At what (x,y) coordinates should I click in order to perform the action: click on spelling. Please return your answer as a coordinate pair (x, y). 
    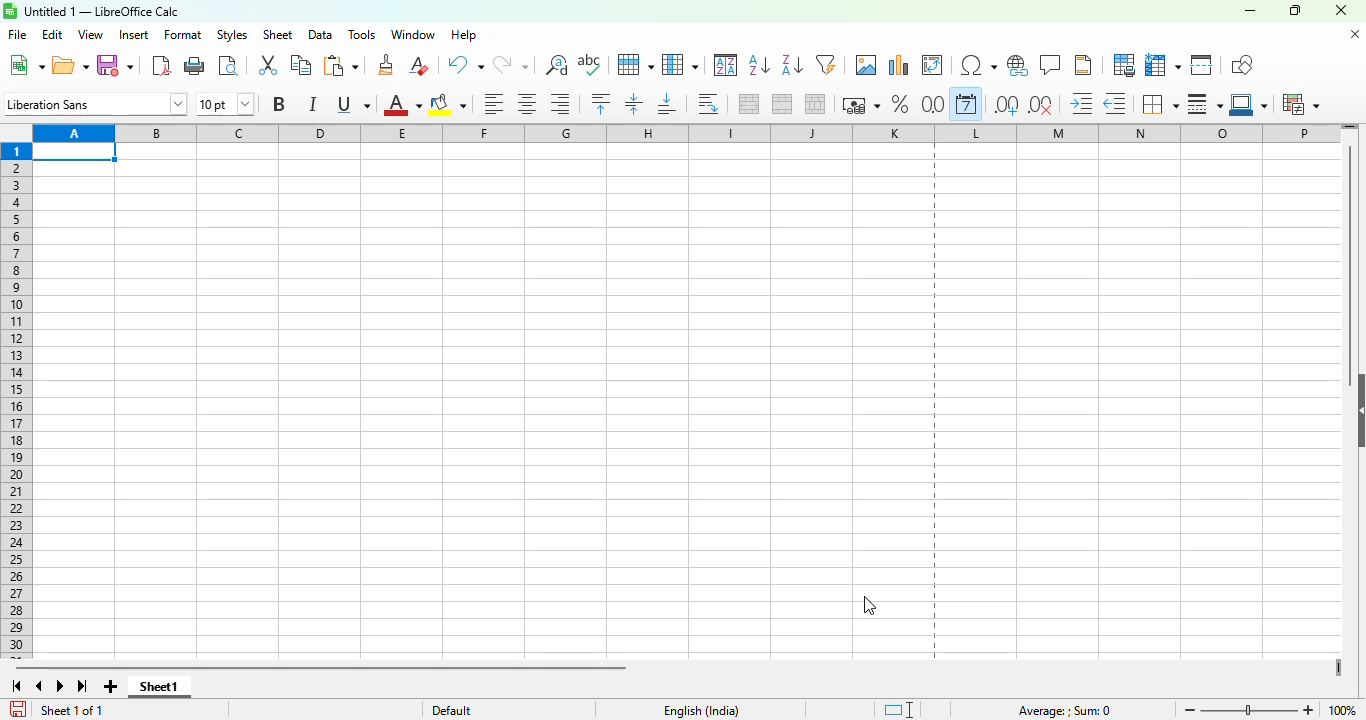
    Looking at the image, I should click on (590, 64).